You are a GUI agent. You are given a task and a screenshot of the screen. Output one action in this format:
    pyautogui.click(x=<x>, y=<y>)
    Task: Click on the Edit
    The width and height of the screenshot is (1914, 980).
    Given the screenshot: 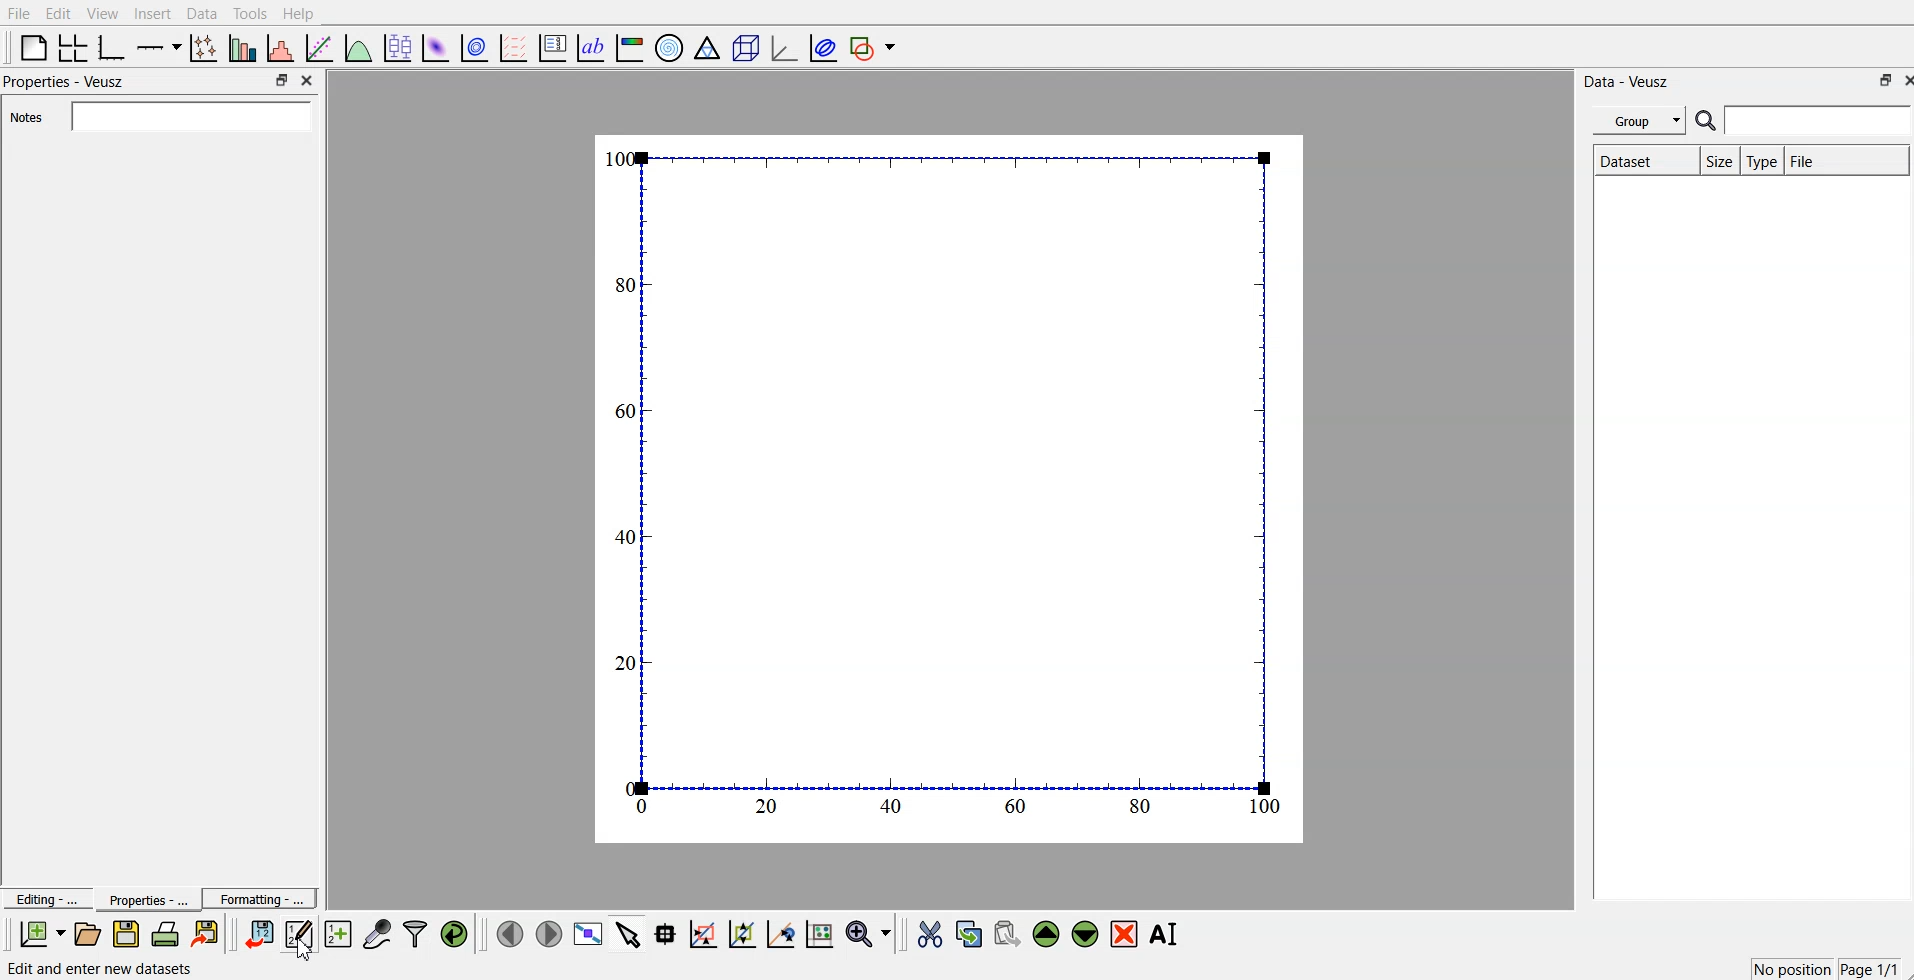 What is the action you would take?
    pyautogui.click(x=59, y=13)
    